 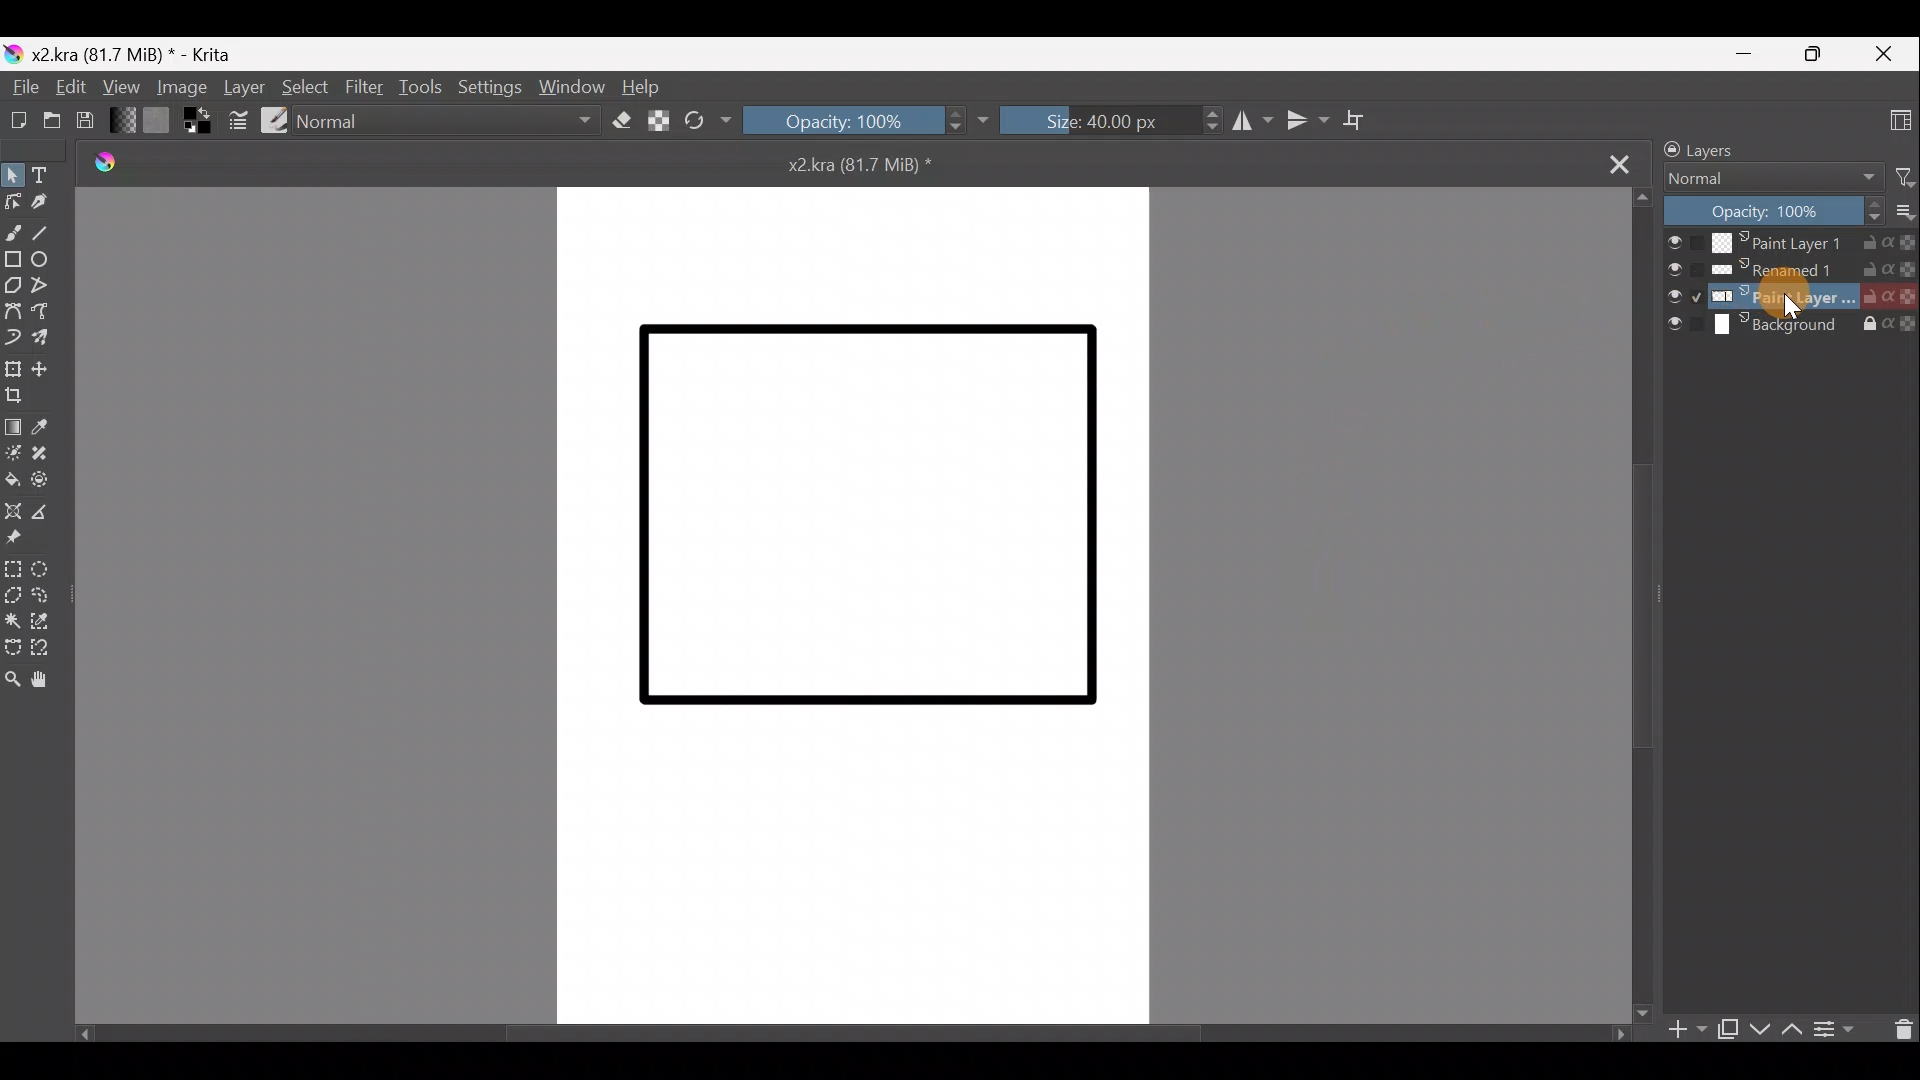 What do you see at coordinates (51, 453) in the screenshot?
I see `Smart patch tool` at bounding box center [51, 453].